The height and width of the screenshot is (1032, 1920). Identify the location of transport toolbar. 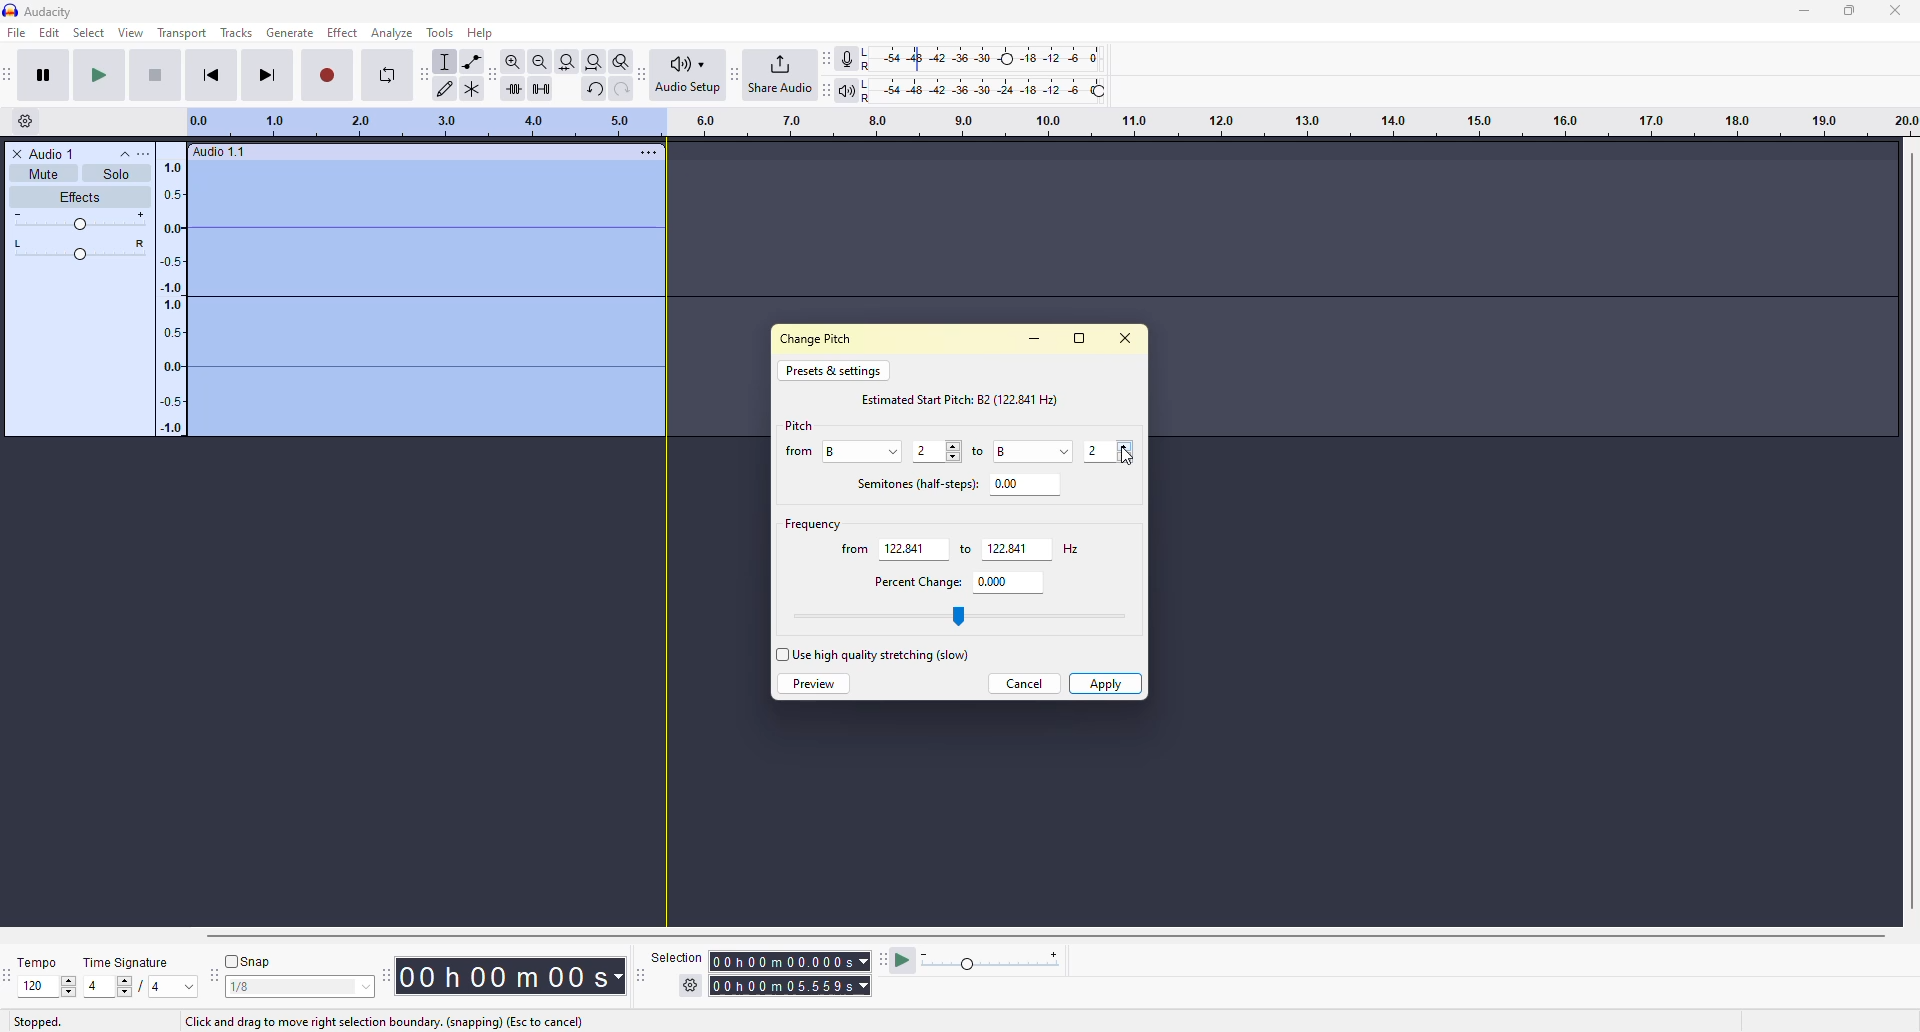
(13, 74).